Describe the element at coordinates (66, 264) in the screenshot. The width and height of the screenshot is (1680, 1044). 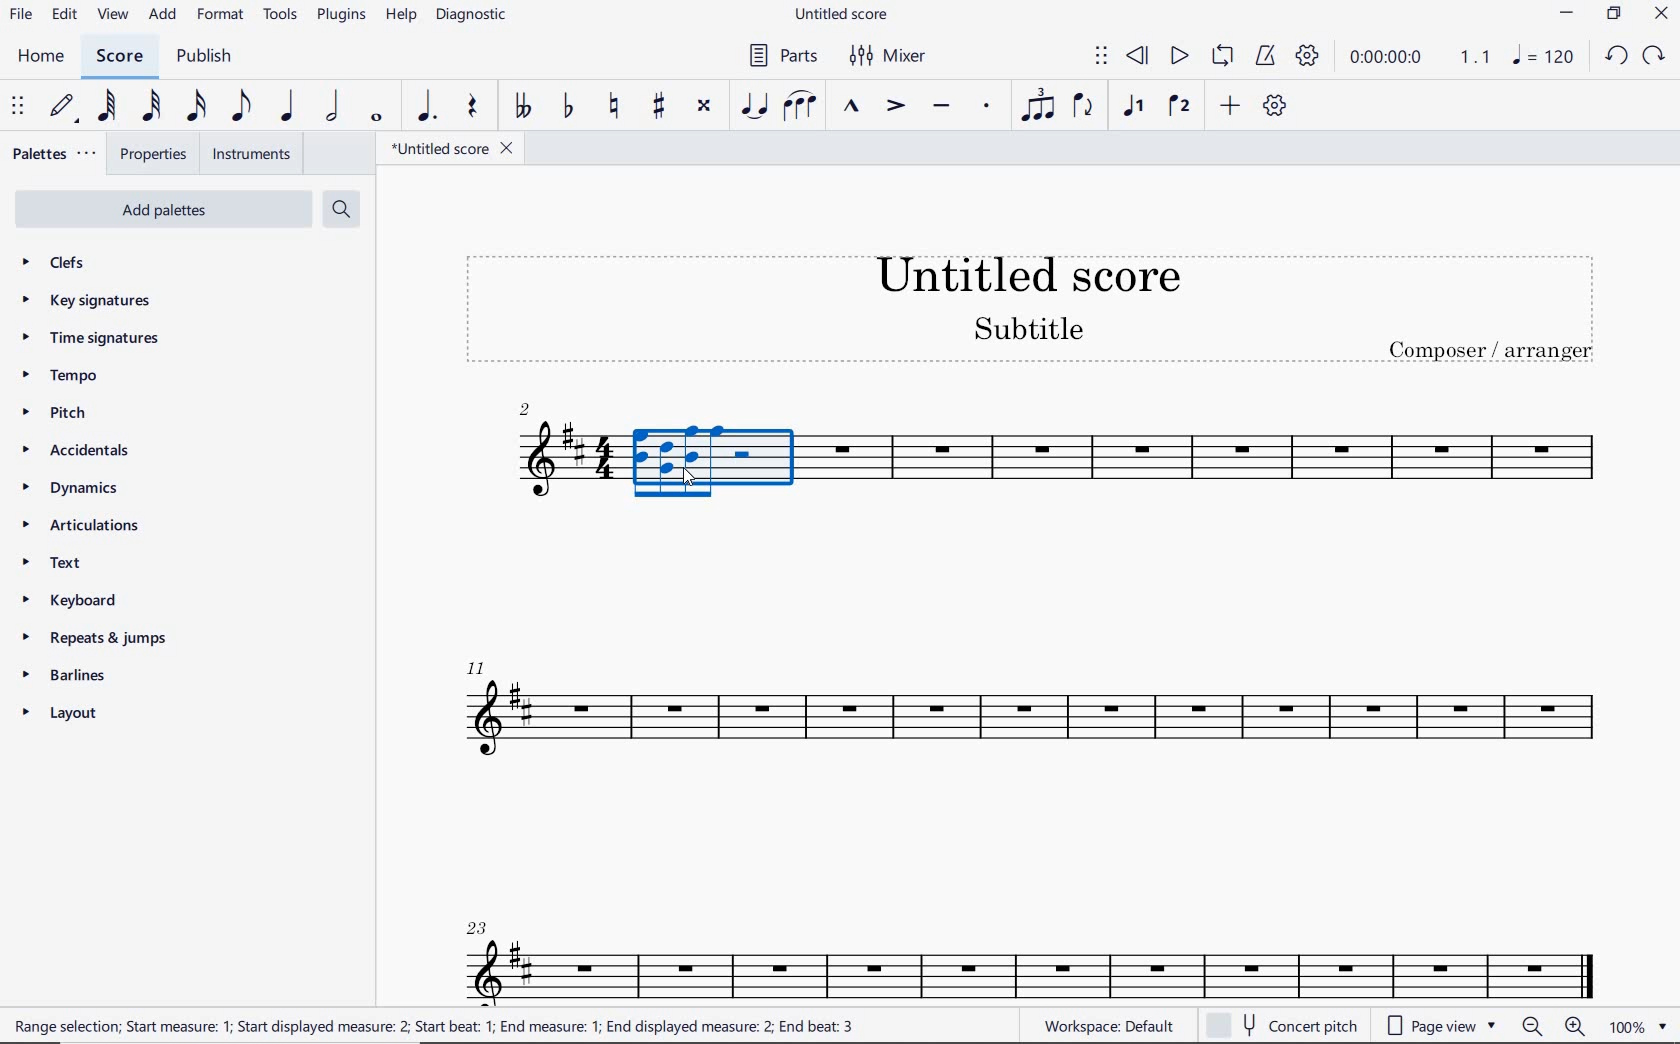
I see `CLEFS` at that location.